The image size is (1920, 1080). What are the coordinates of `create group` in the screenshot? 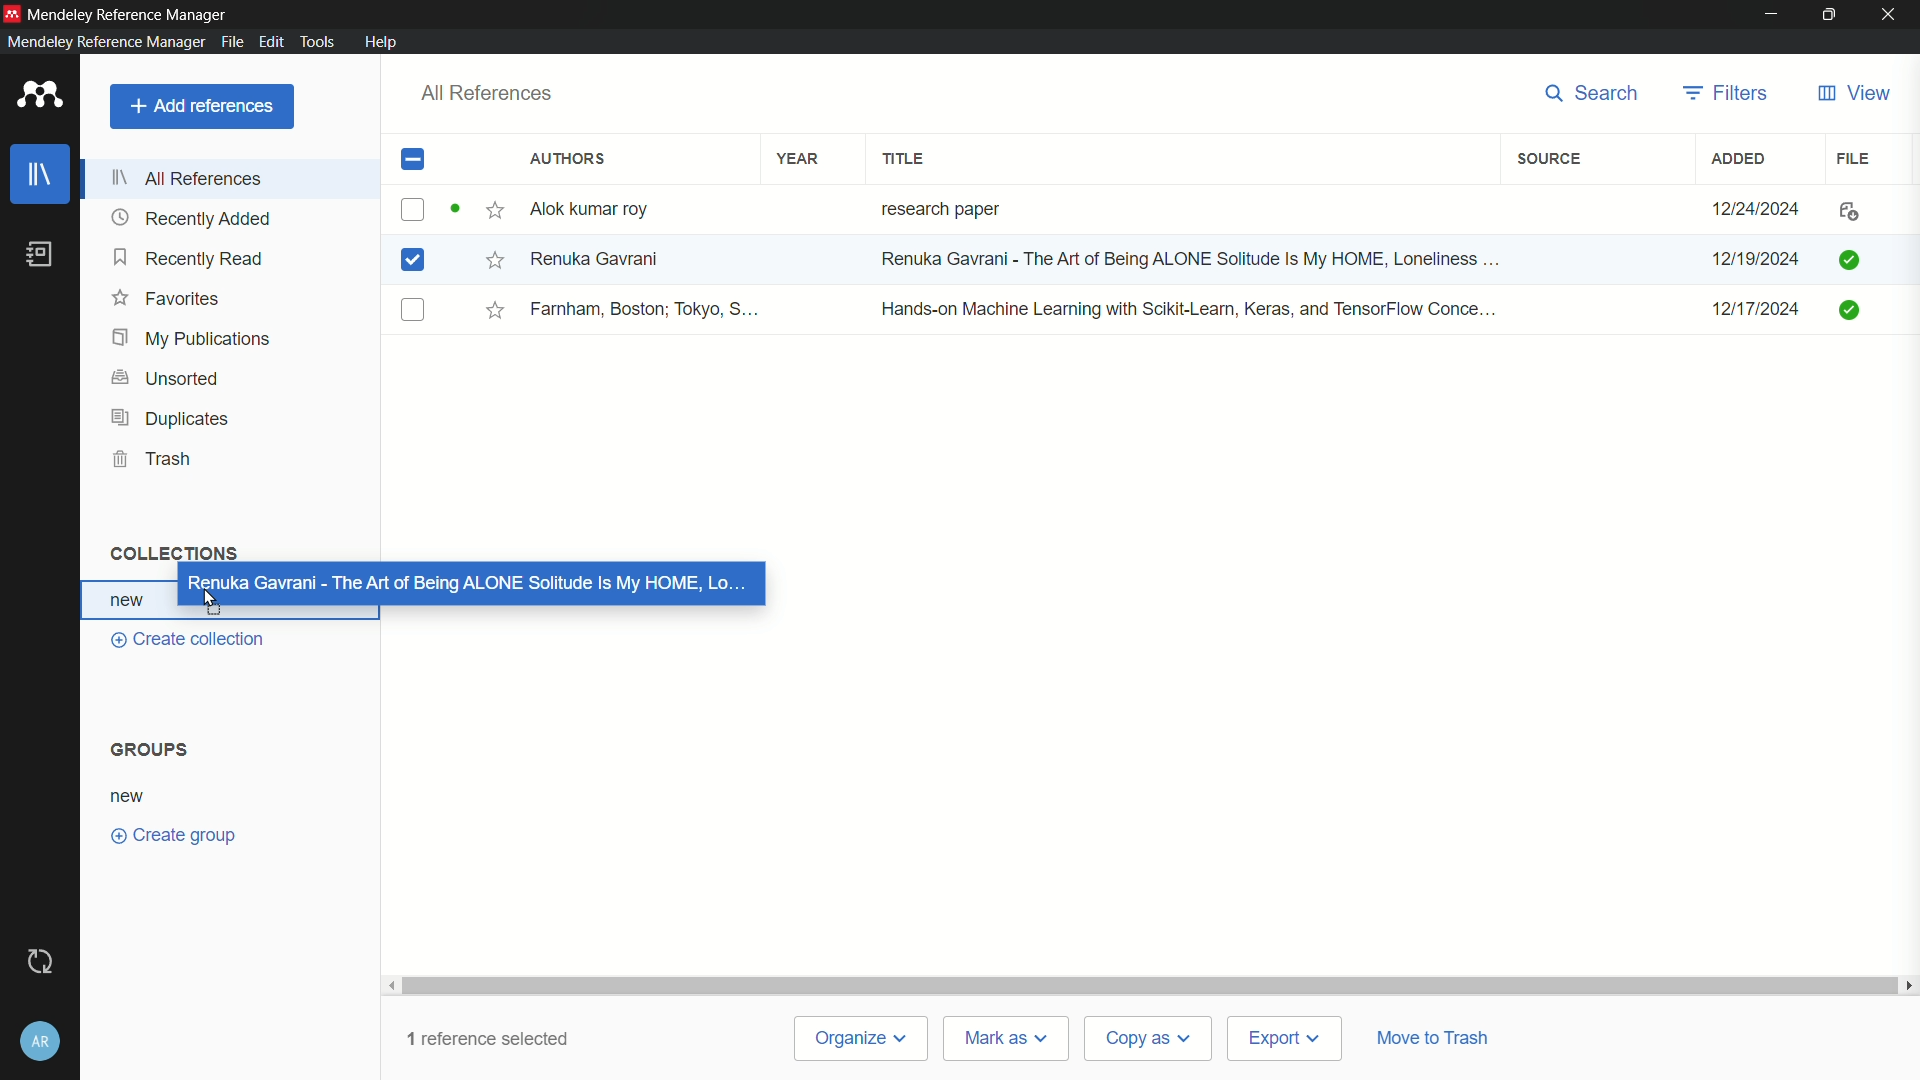 It's located at (175, 836).